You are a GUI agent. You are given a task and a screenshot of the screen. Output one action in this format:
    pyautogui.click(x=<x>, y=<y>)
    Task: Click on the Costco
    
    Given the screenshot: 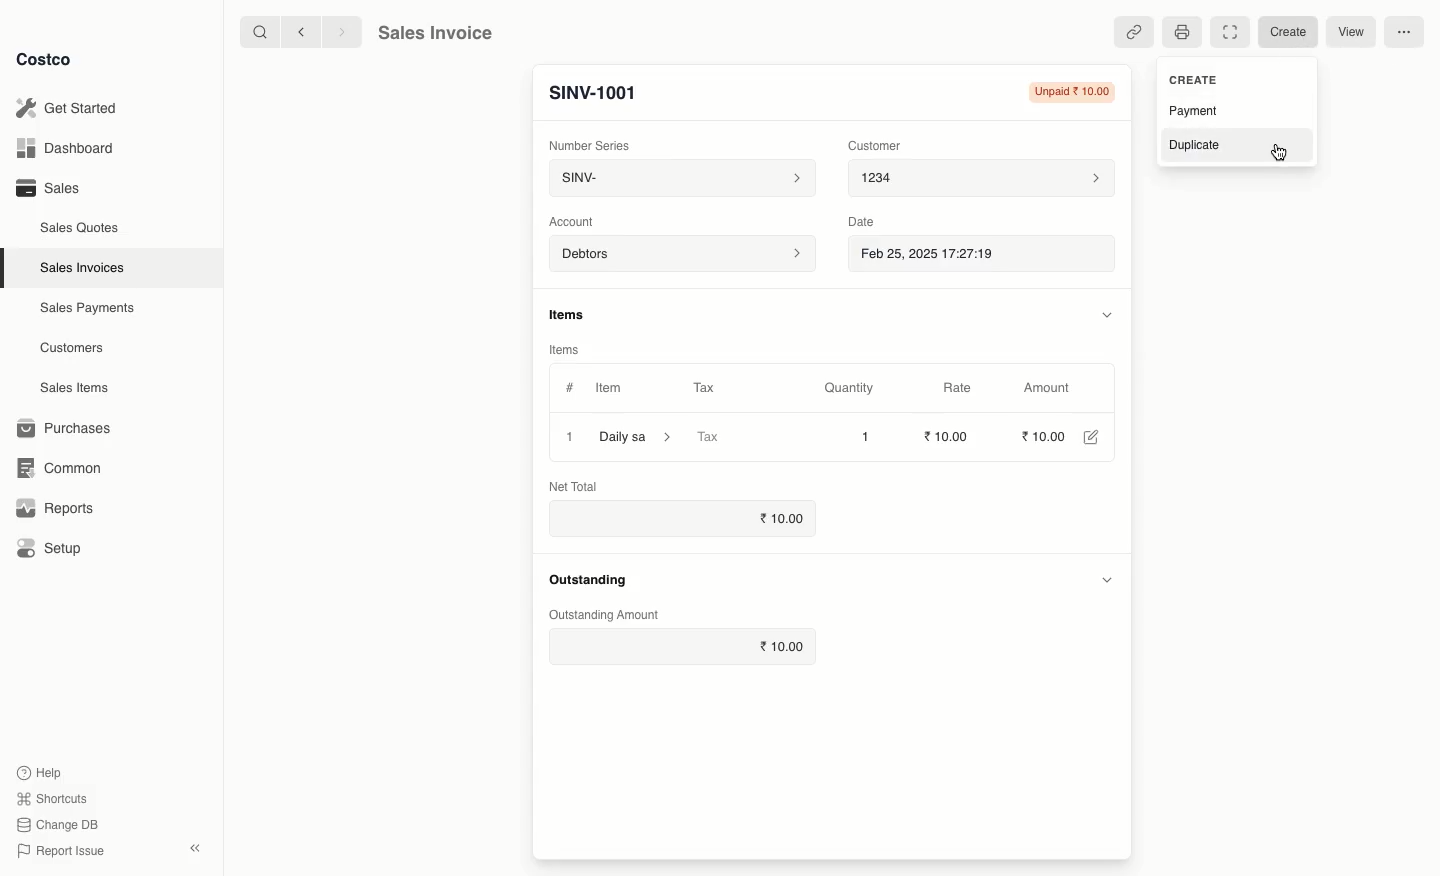 What is the action you would take?
    pyautogui.click(x=46, y=59)
    